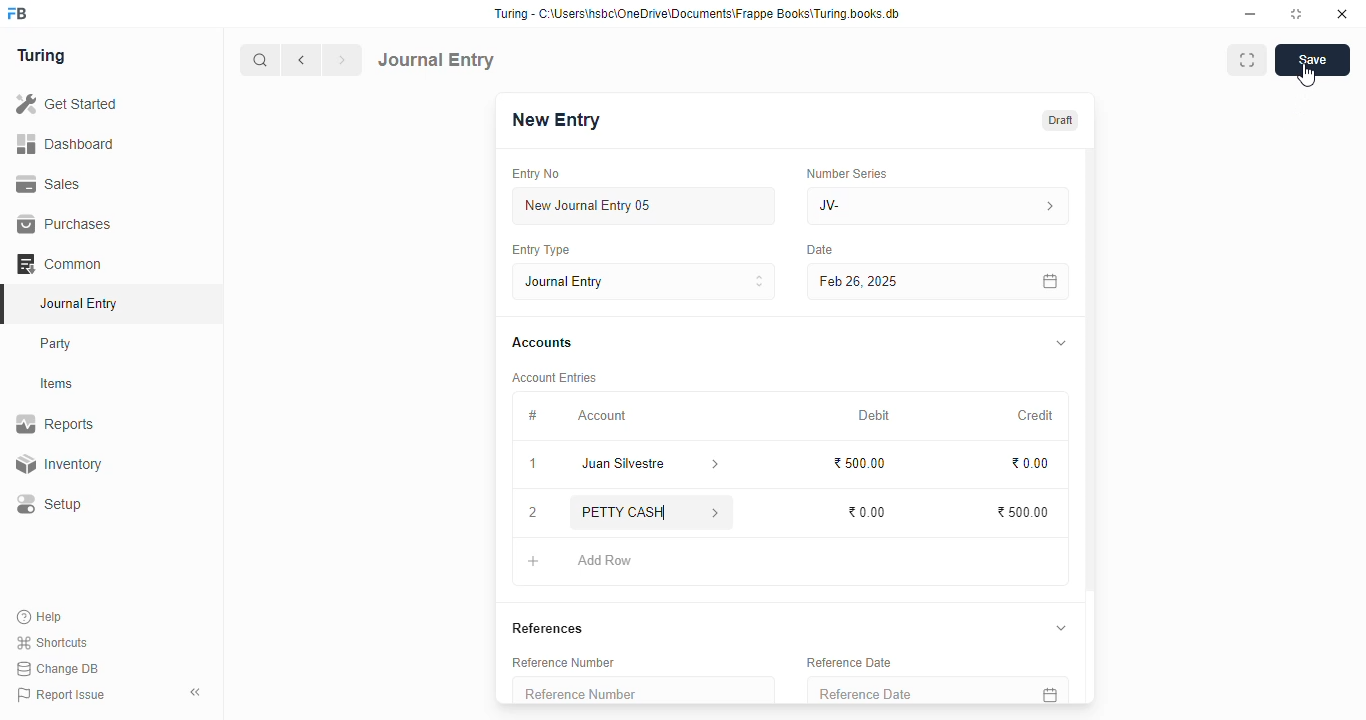 The image size is (1366, 720). Describe the element at coordinates (555, 120) in the screenshot. I see `new entry` at that location.